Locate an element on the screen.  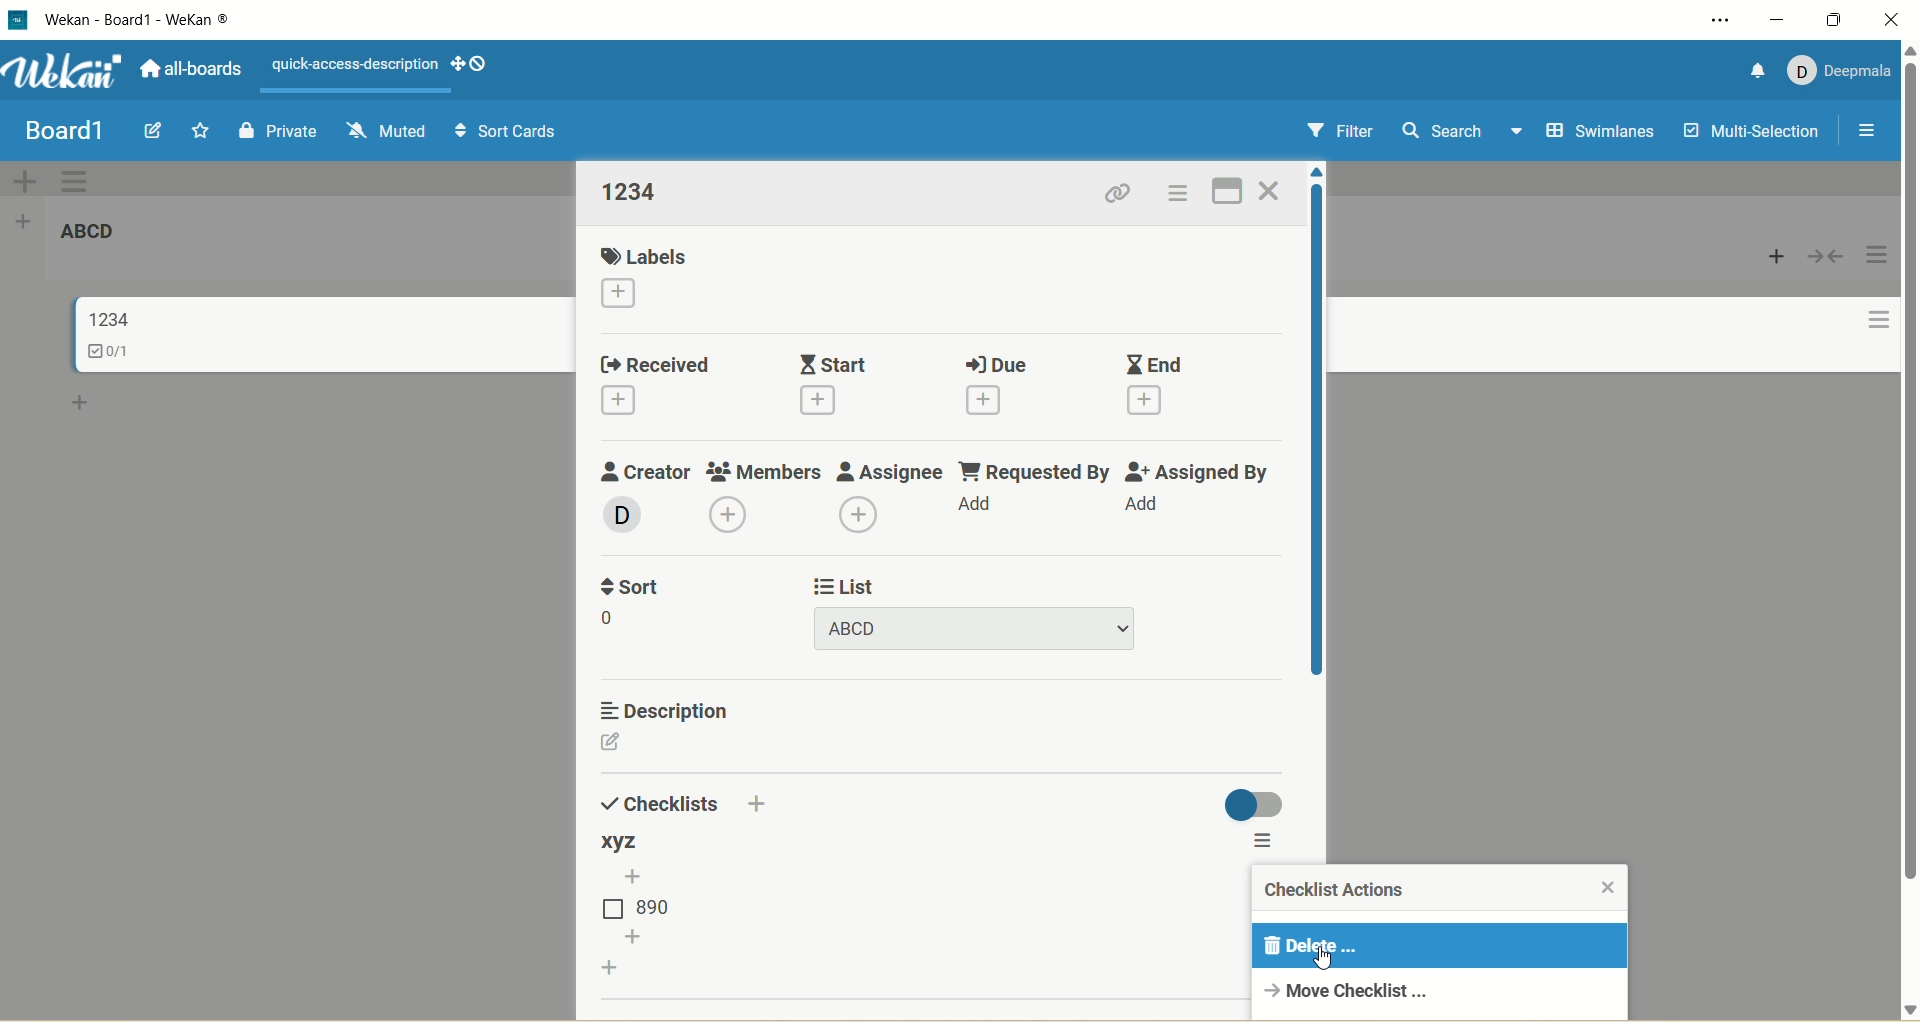
show-desktop-drag-handles is located at coordinates (469, 63).